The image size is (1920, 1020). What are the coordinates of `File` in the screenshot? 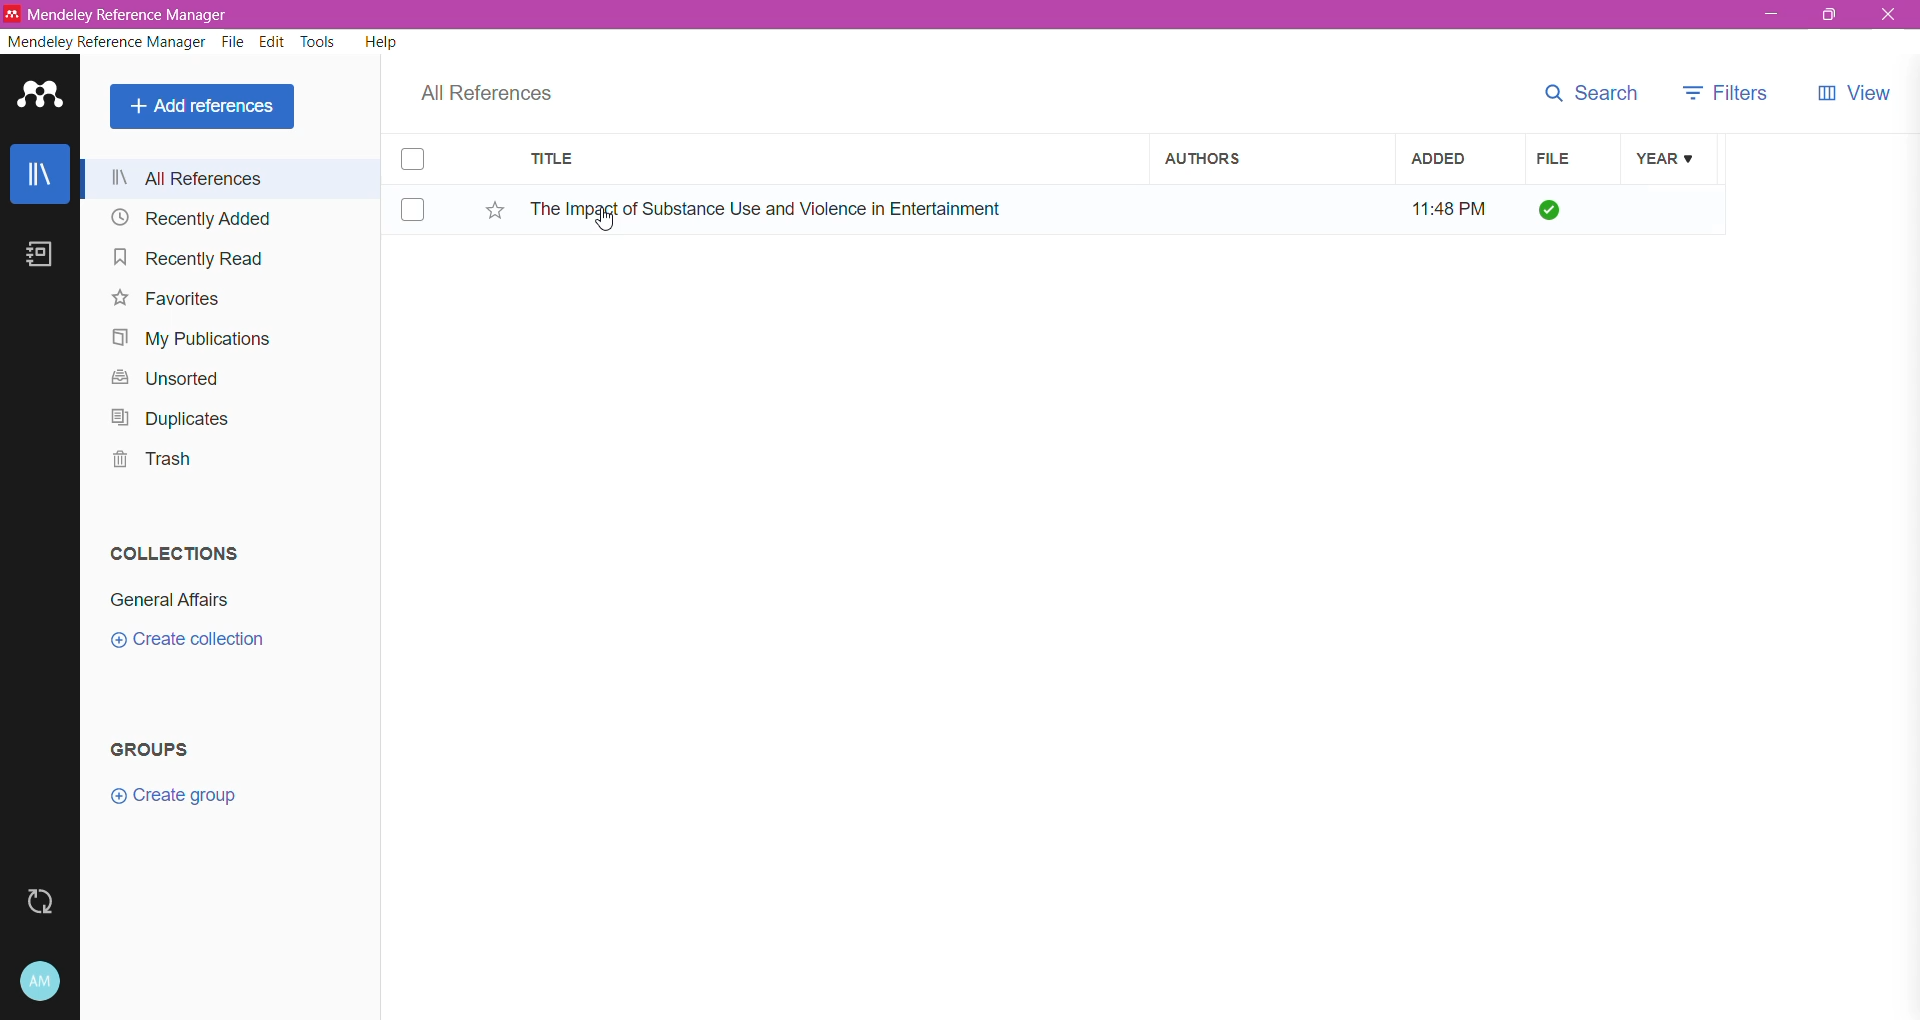 It's located at (1568, 160).